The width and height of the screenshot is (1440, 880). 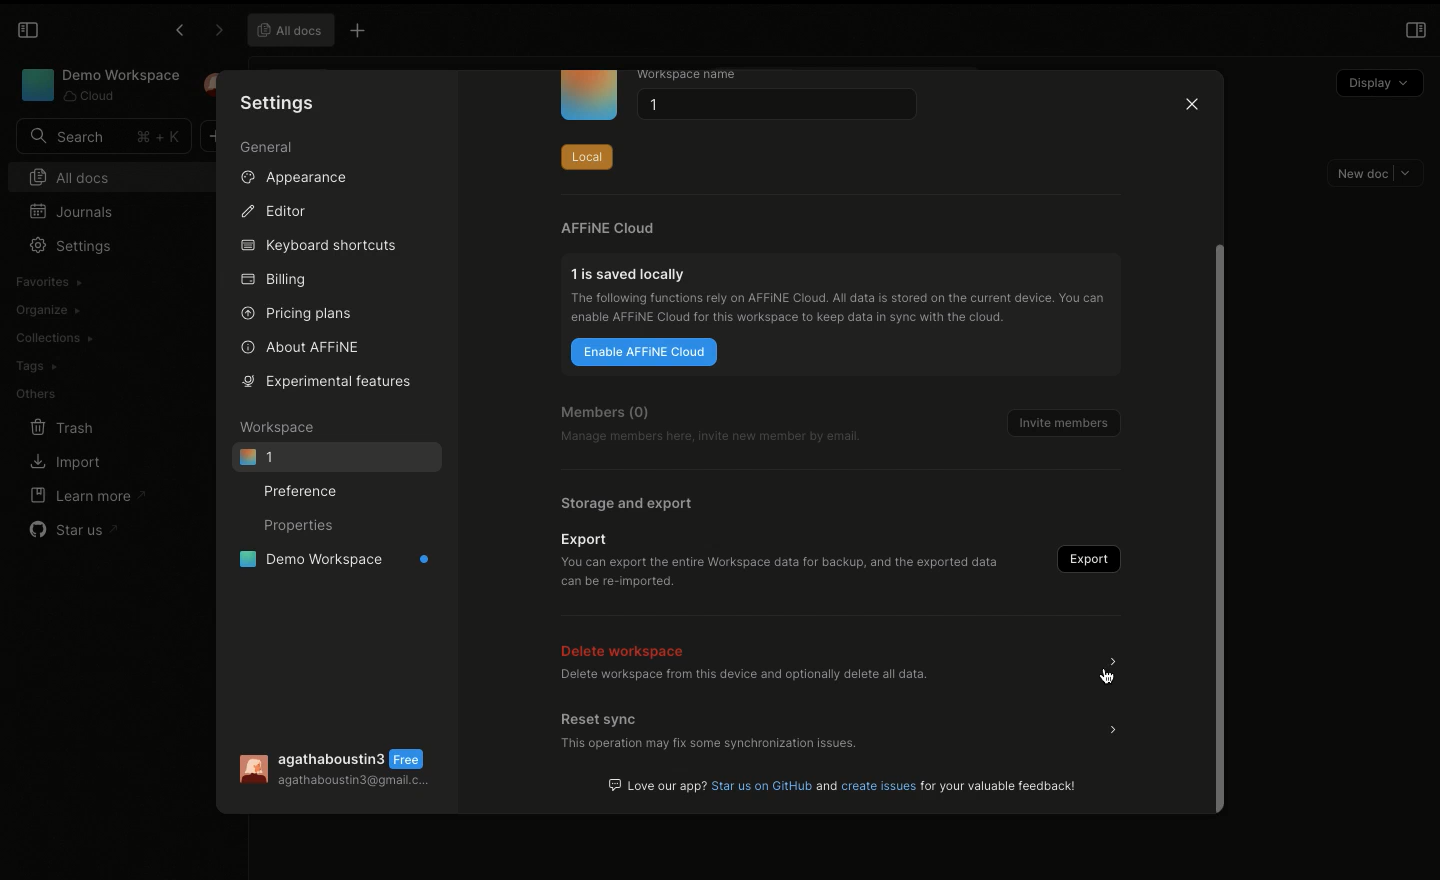 I want to click on Open right panel, so click(x=1415, y=30).